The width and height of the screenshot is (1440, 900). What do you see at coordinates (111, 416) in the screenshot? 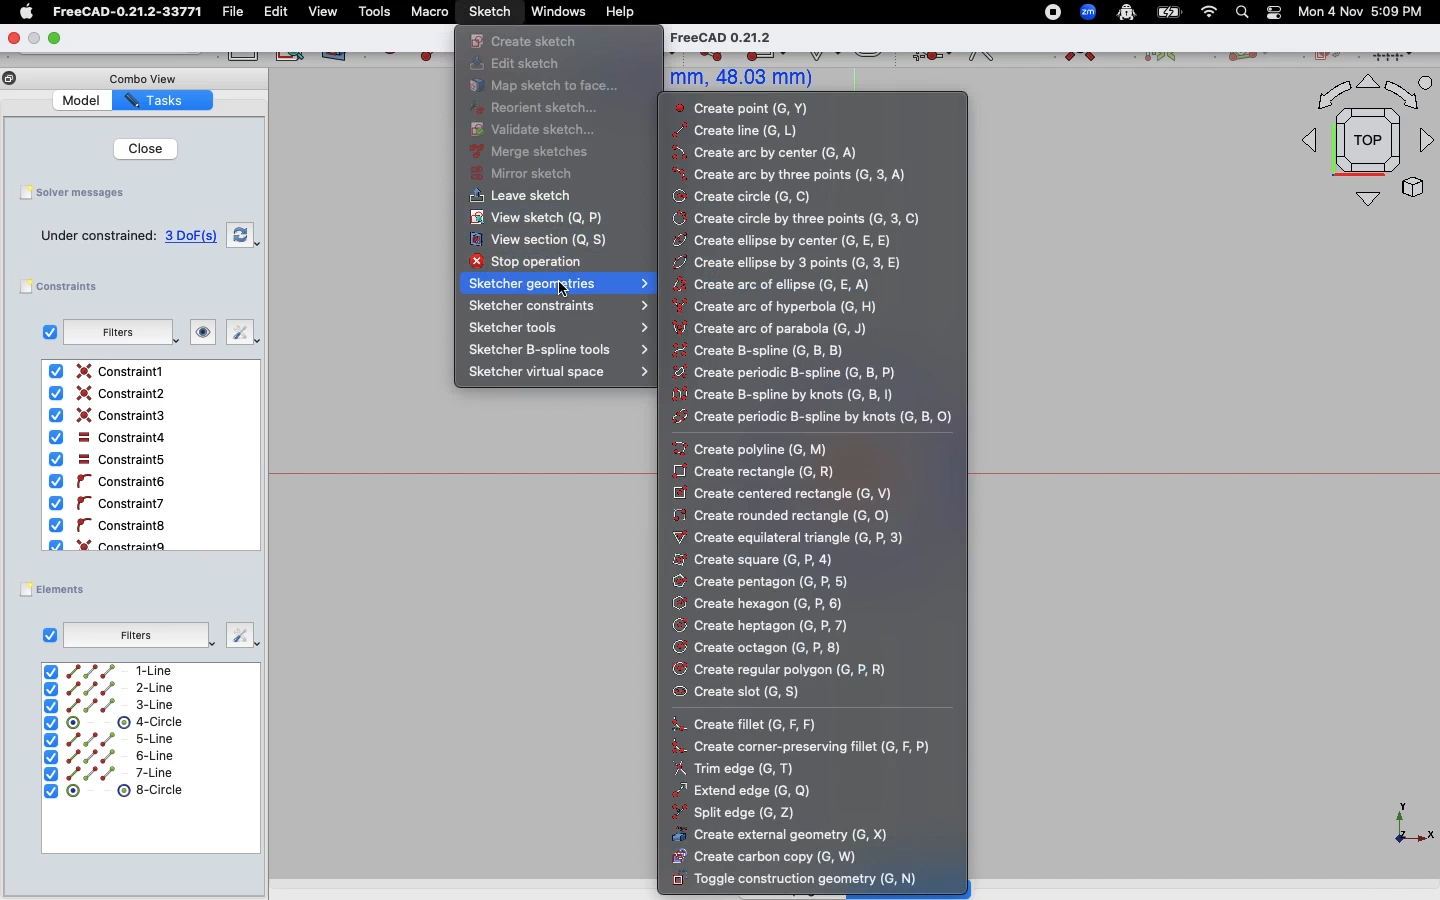
I see `Contraint3` at bounding box center [111, 416].